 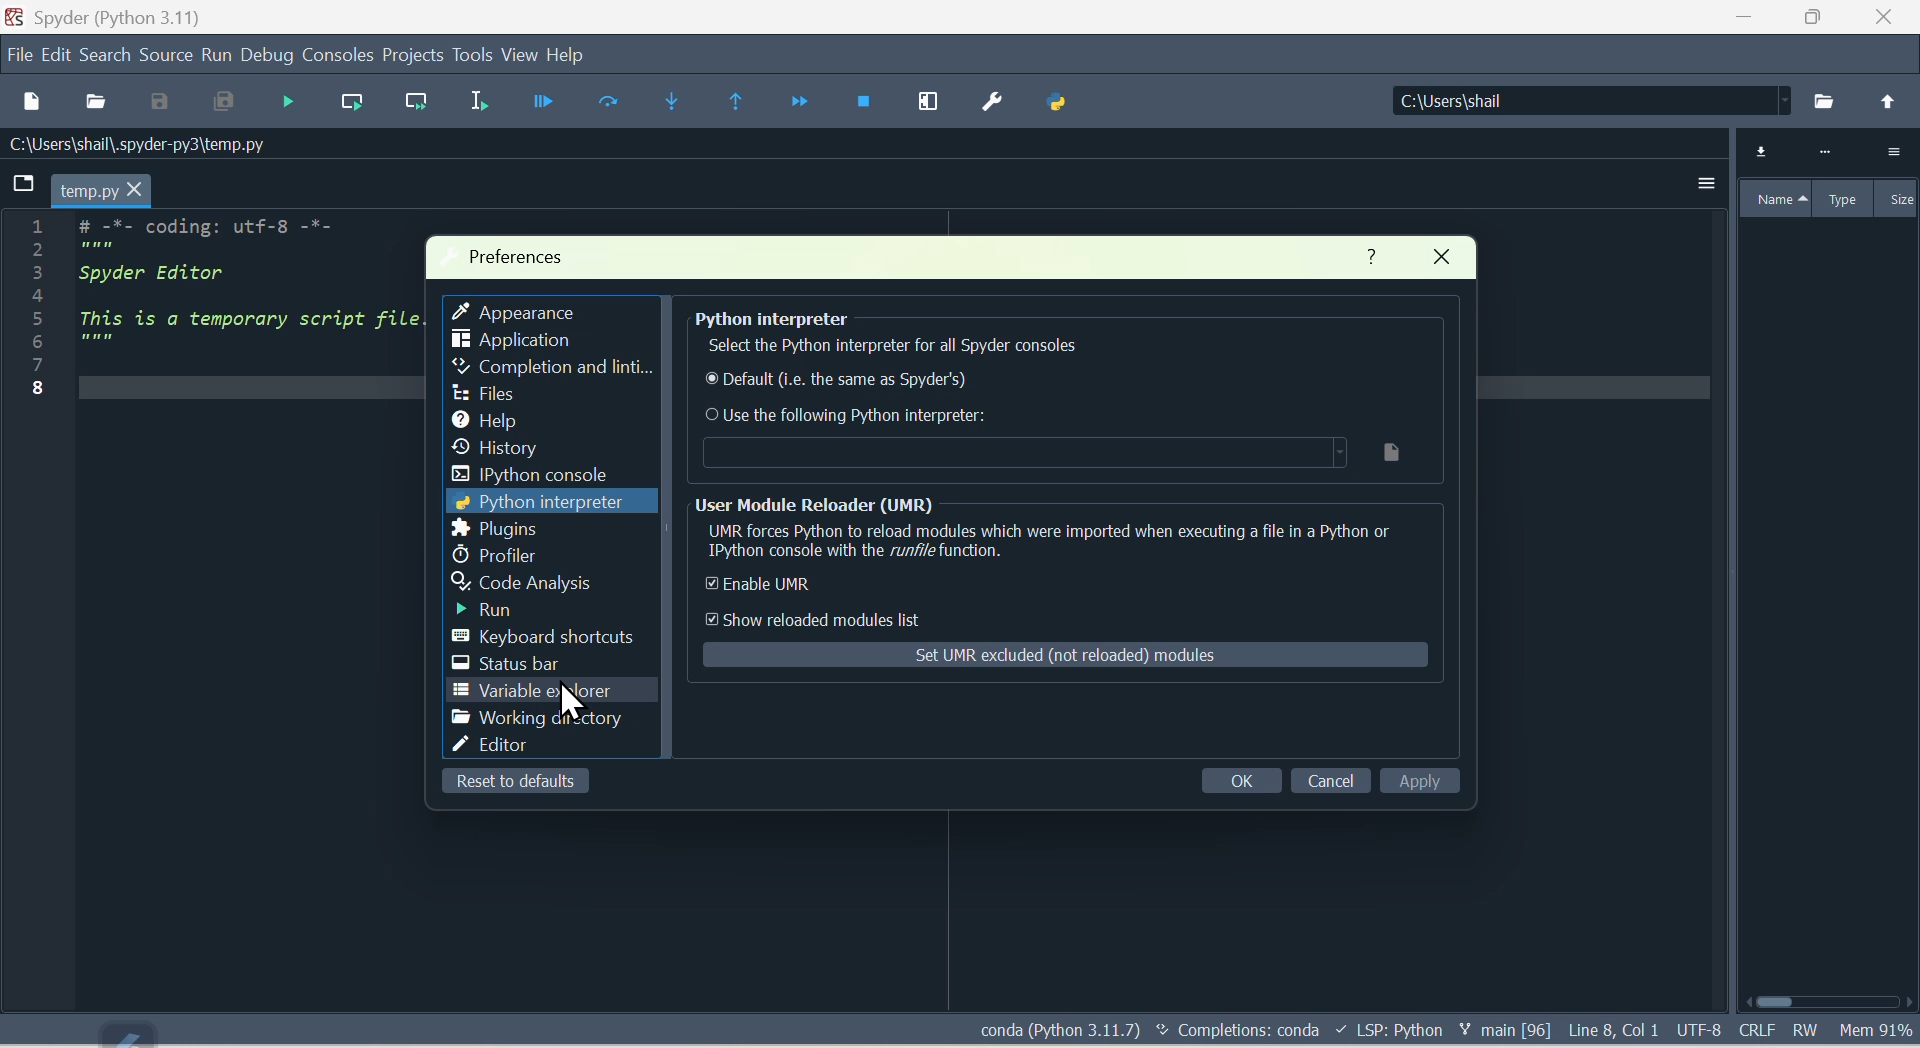 What do you see at coordinates (531, 786) in the screenshot?
I see `Reset to default` at bounding box center [531, 786].